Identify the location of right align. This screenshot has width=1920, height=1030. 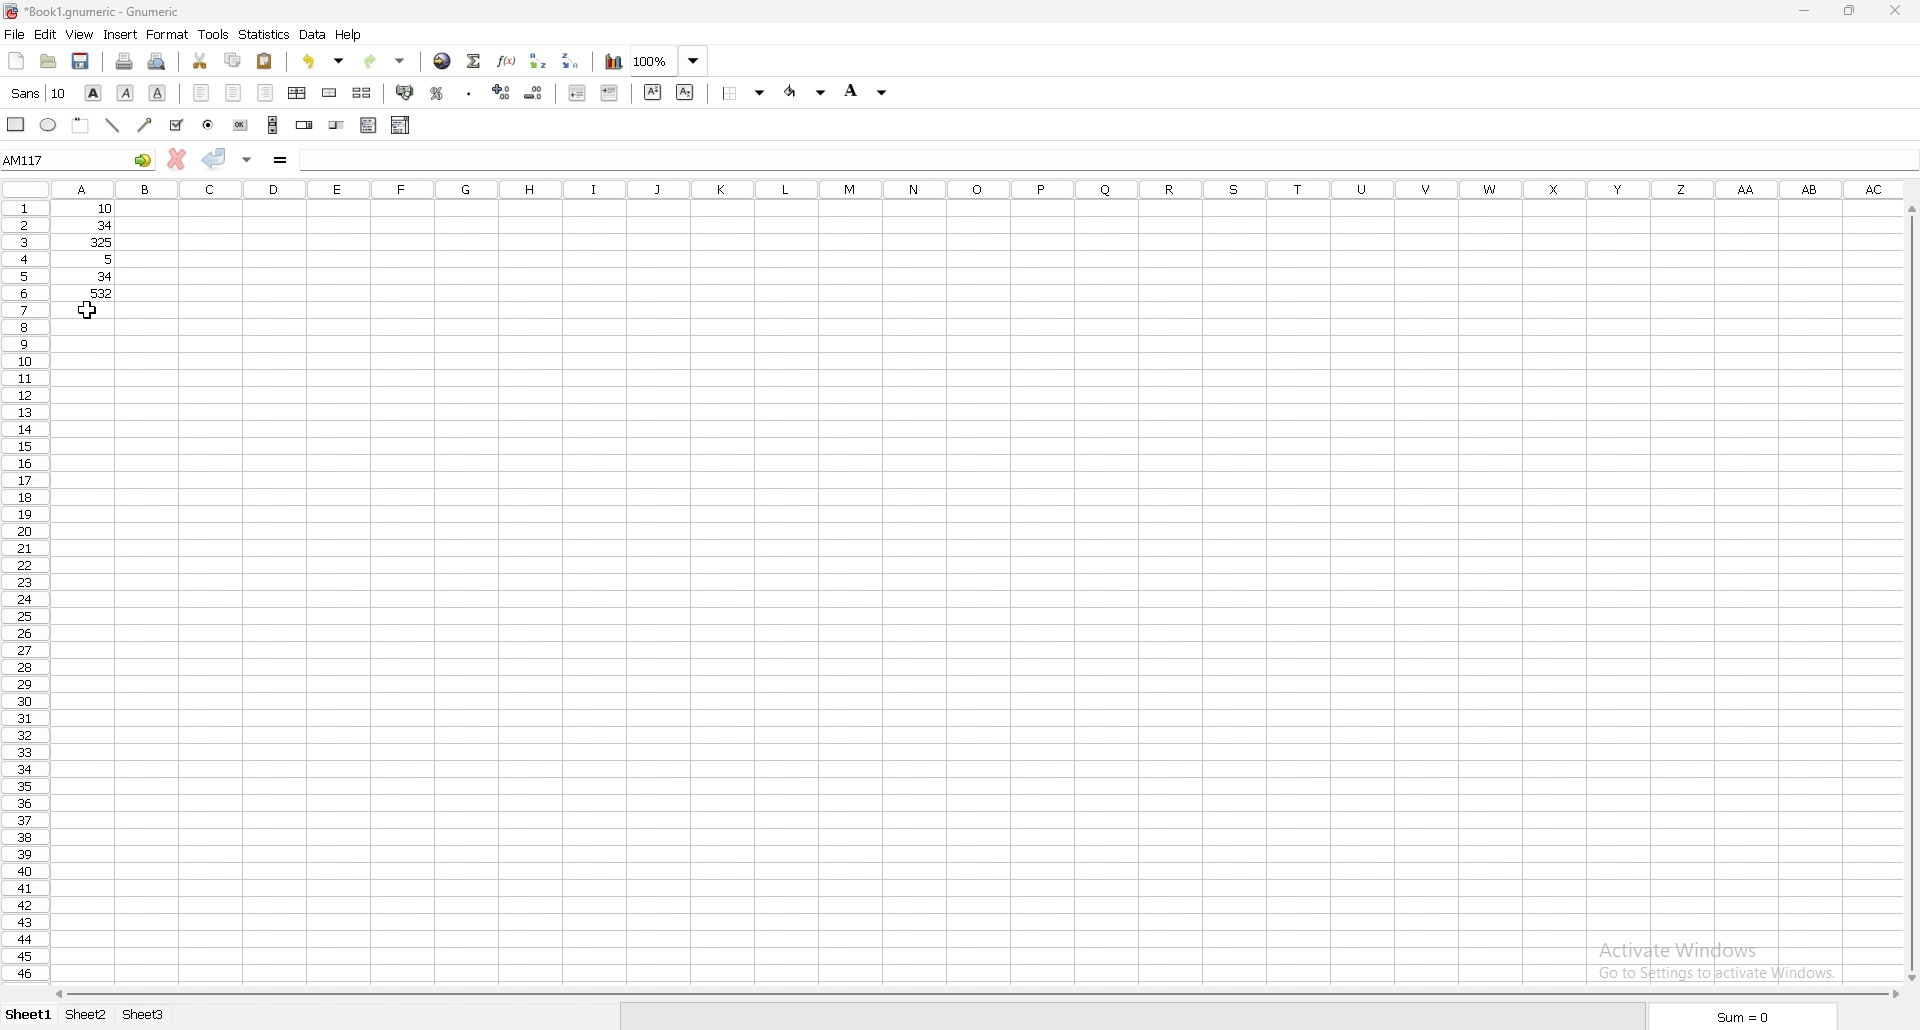
(265, 91).